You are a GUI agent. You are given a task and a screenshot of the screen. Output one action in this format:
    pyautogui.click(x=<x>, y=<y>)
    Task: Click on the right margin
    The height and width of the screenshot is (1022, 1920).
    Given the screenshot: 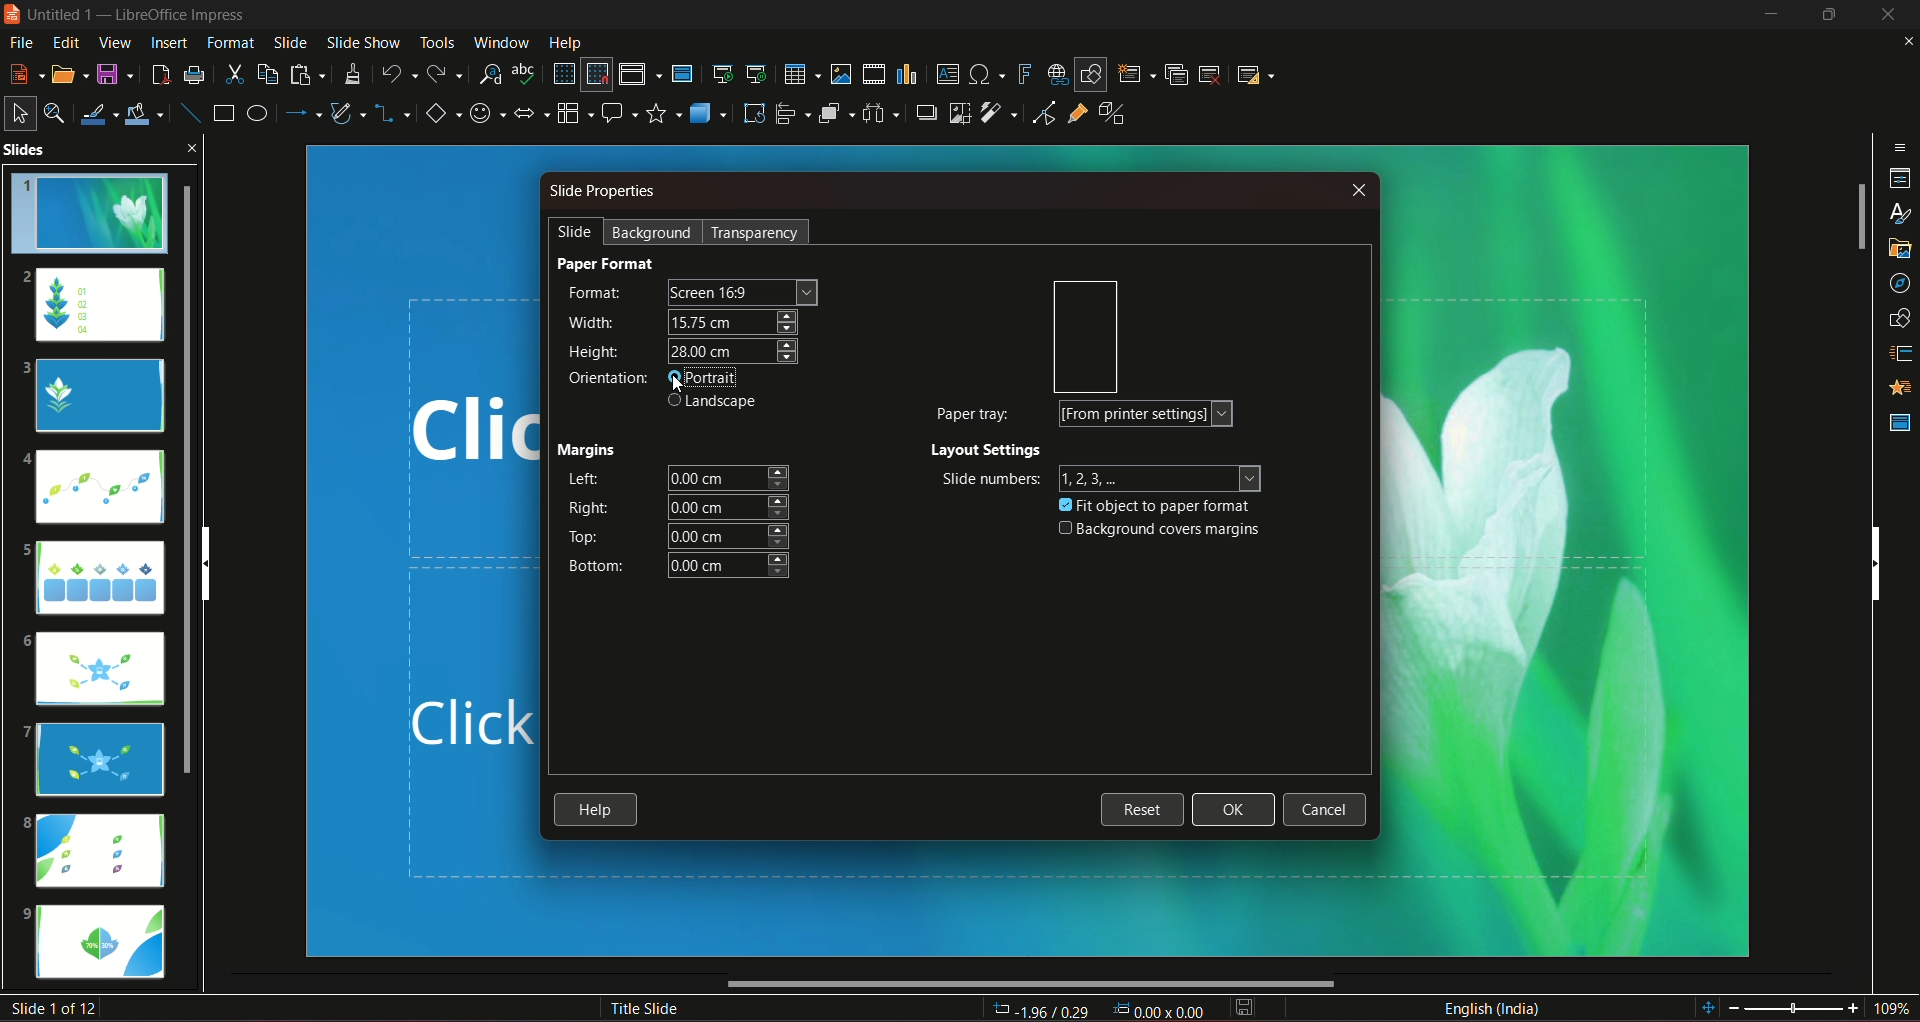 What is the action you would take?
    pyautogui.click(x=729, y=506)
    